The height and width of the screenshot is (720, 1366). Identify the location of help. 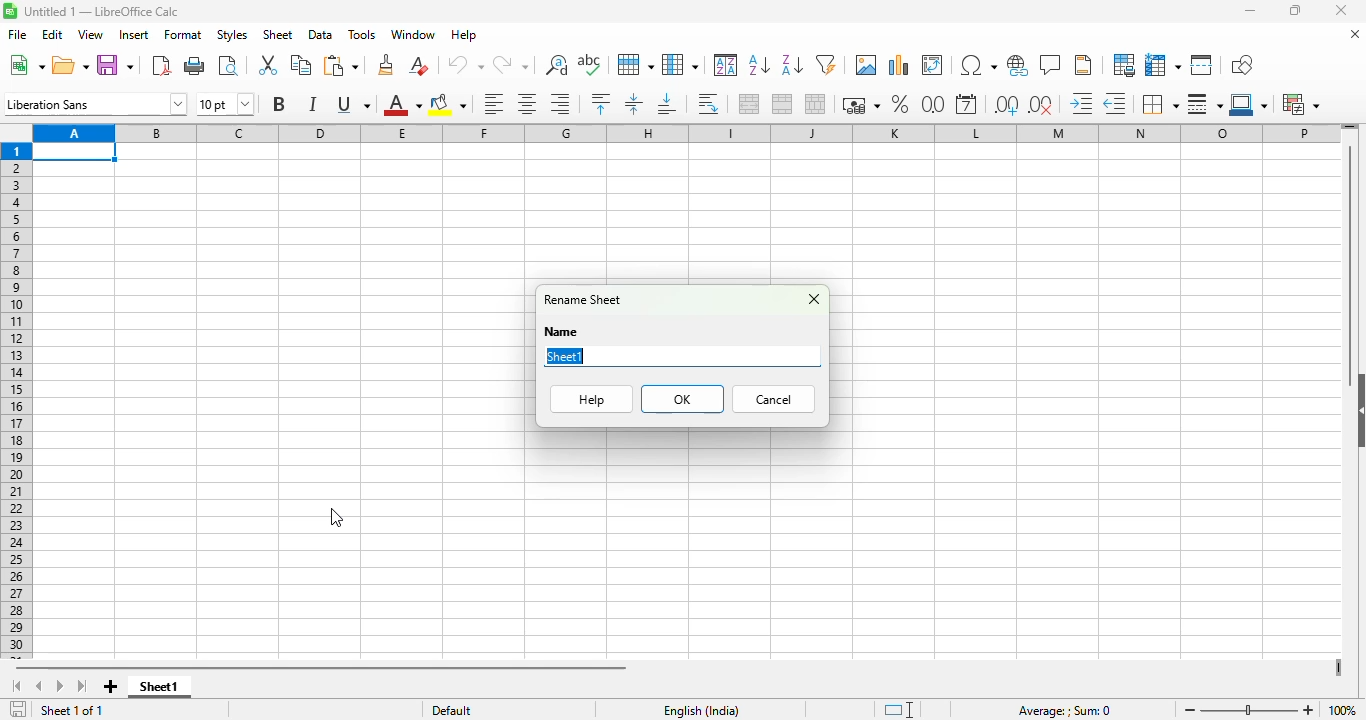
(592, 399).